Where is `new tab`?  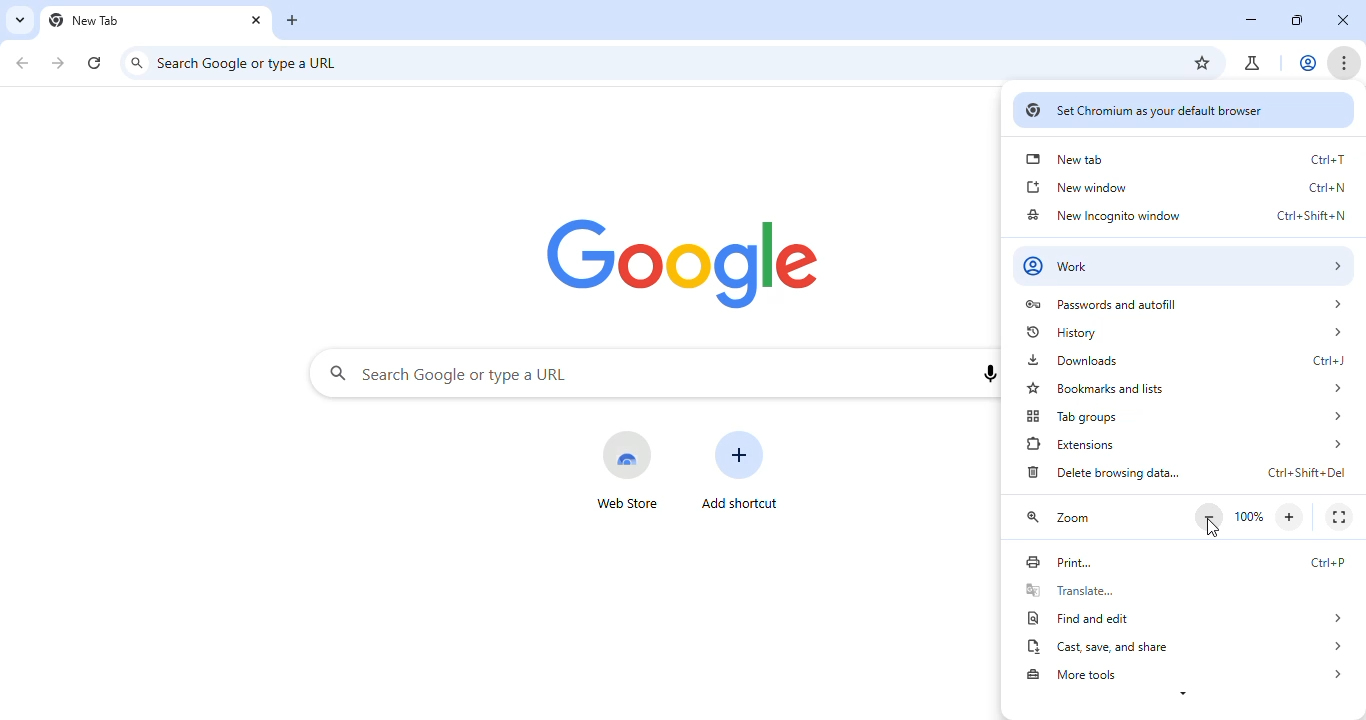
new tab is located at coordinates (88, 21).